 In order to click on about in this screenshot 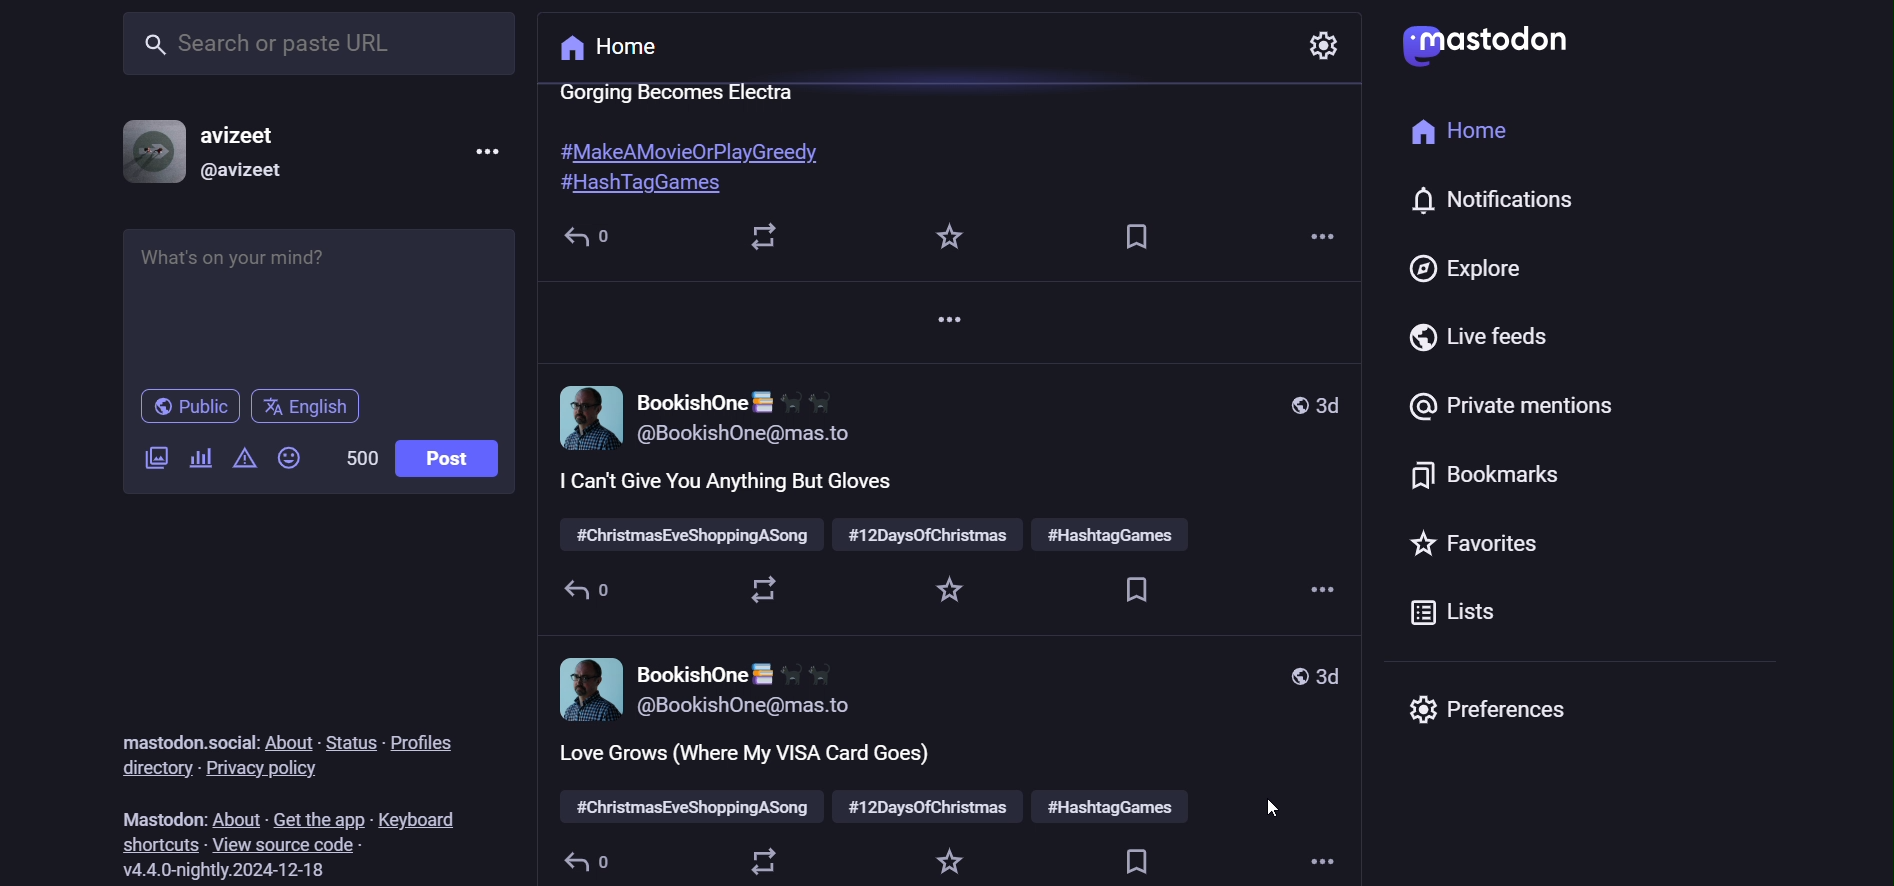, I will do `click(234, 818)`.